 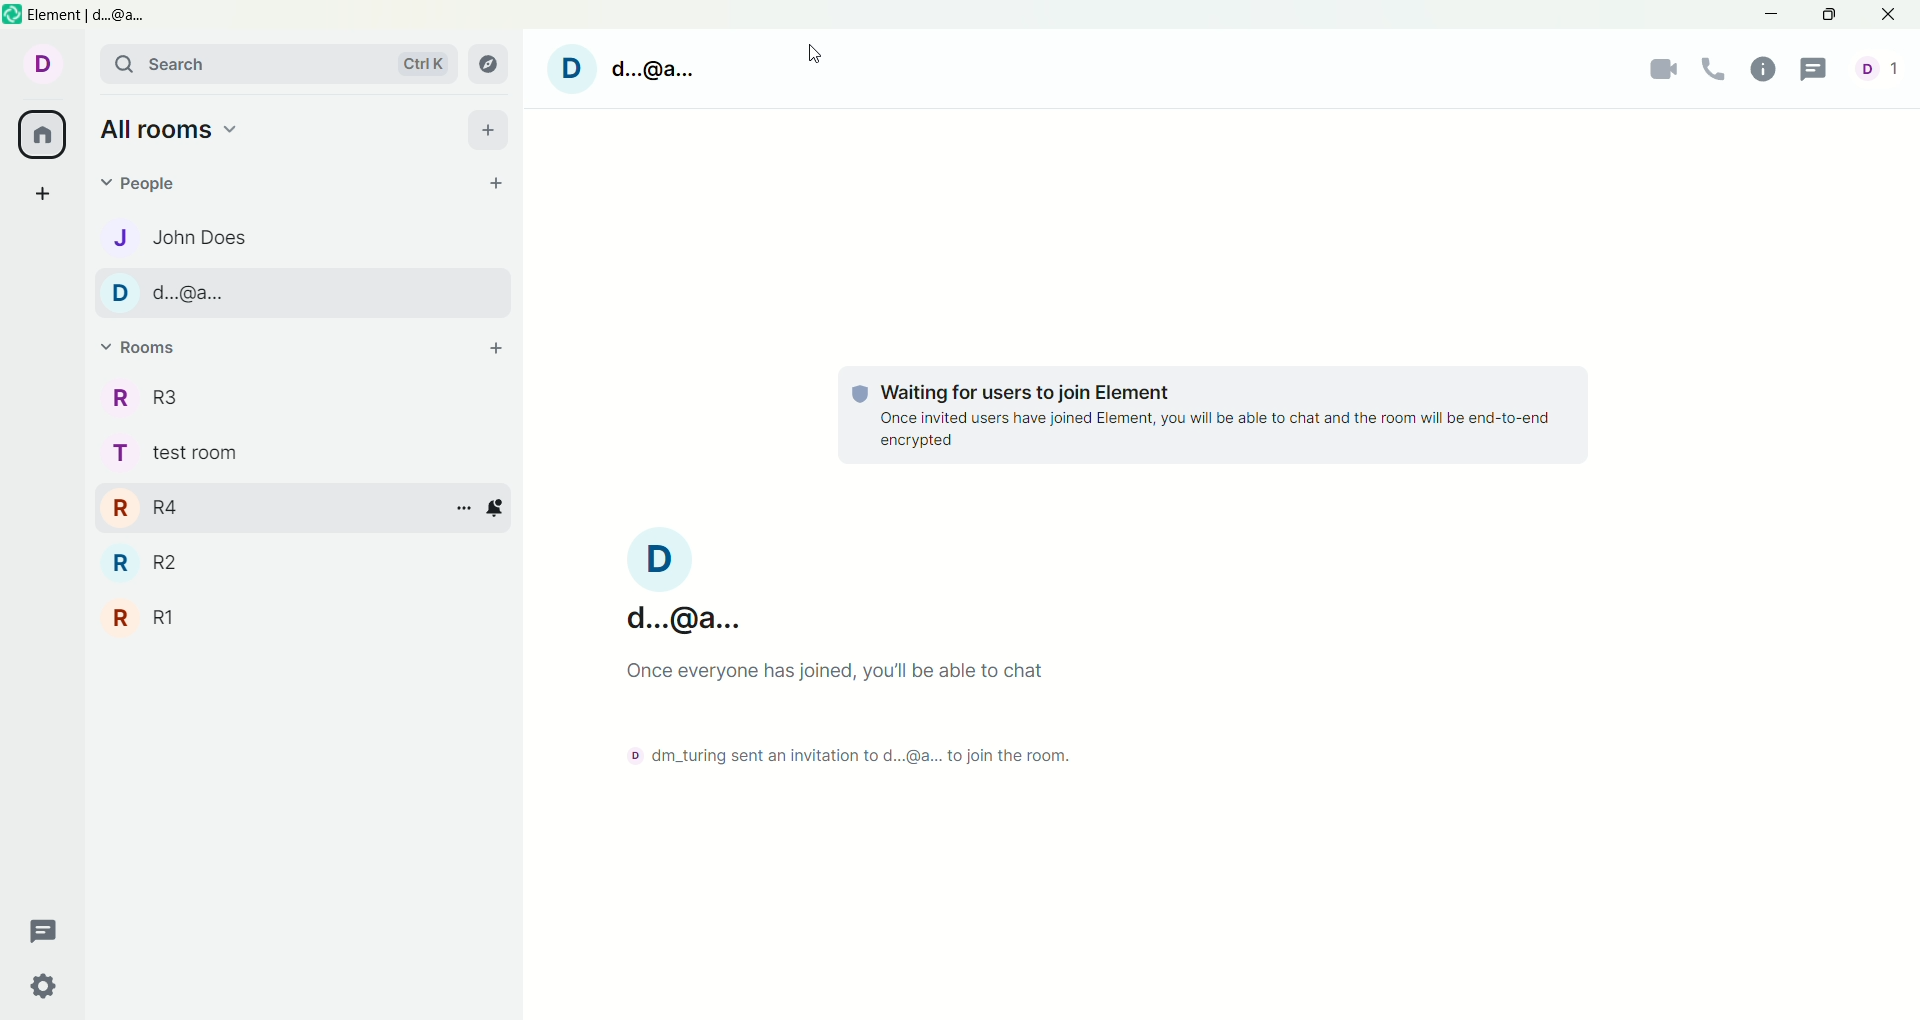 I want to click on add, so click(x=496, y=347).